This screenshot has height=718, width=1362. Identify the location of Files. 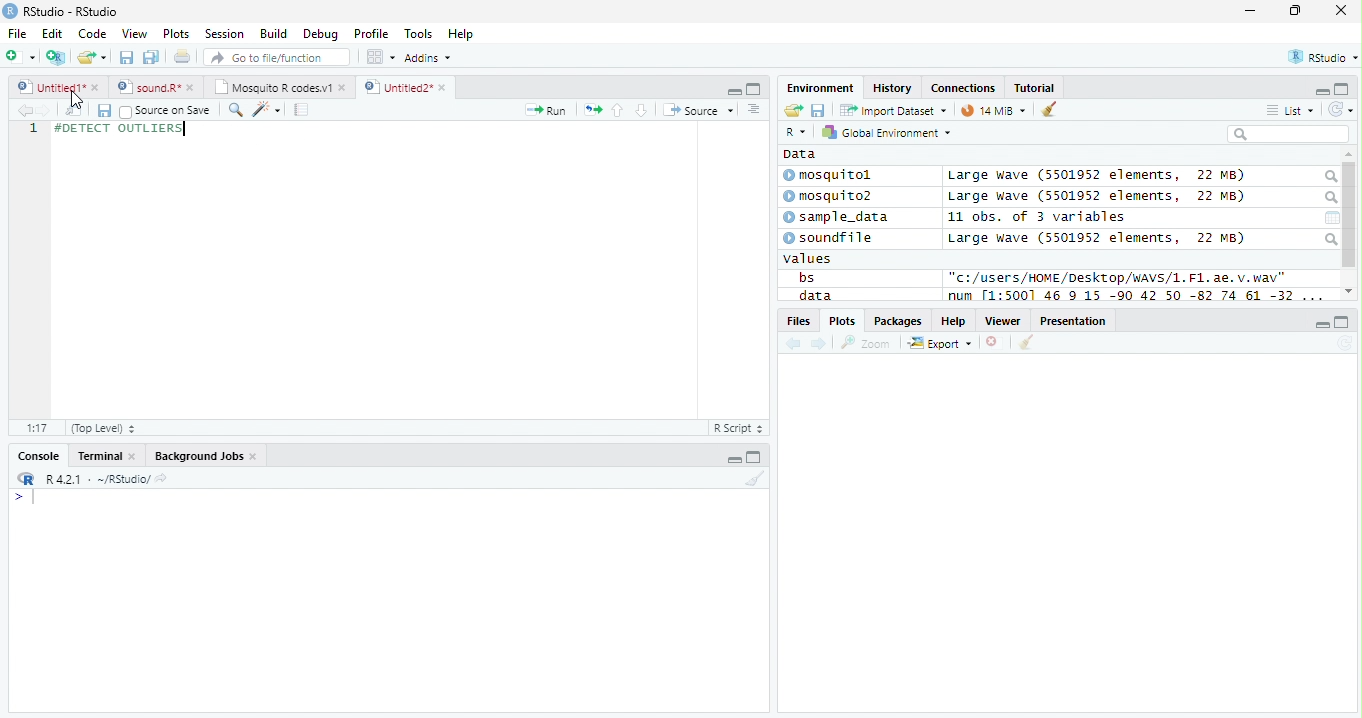
(797, 321).